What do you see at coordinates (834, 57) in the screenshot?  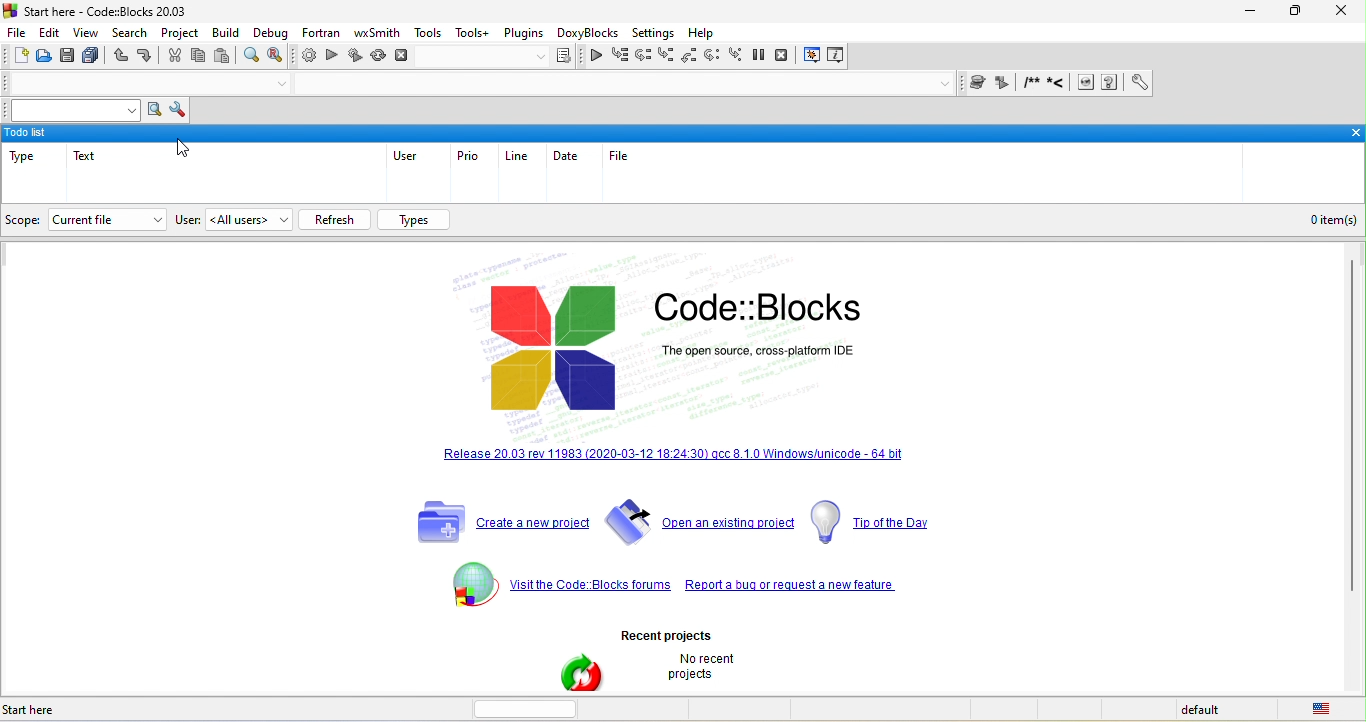 I see `various info` at bounding box center [834, 57].